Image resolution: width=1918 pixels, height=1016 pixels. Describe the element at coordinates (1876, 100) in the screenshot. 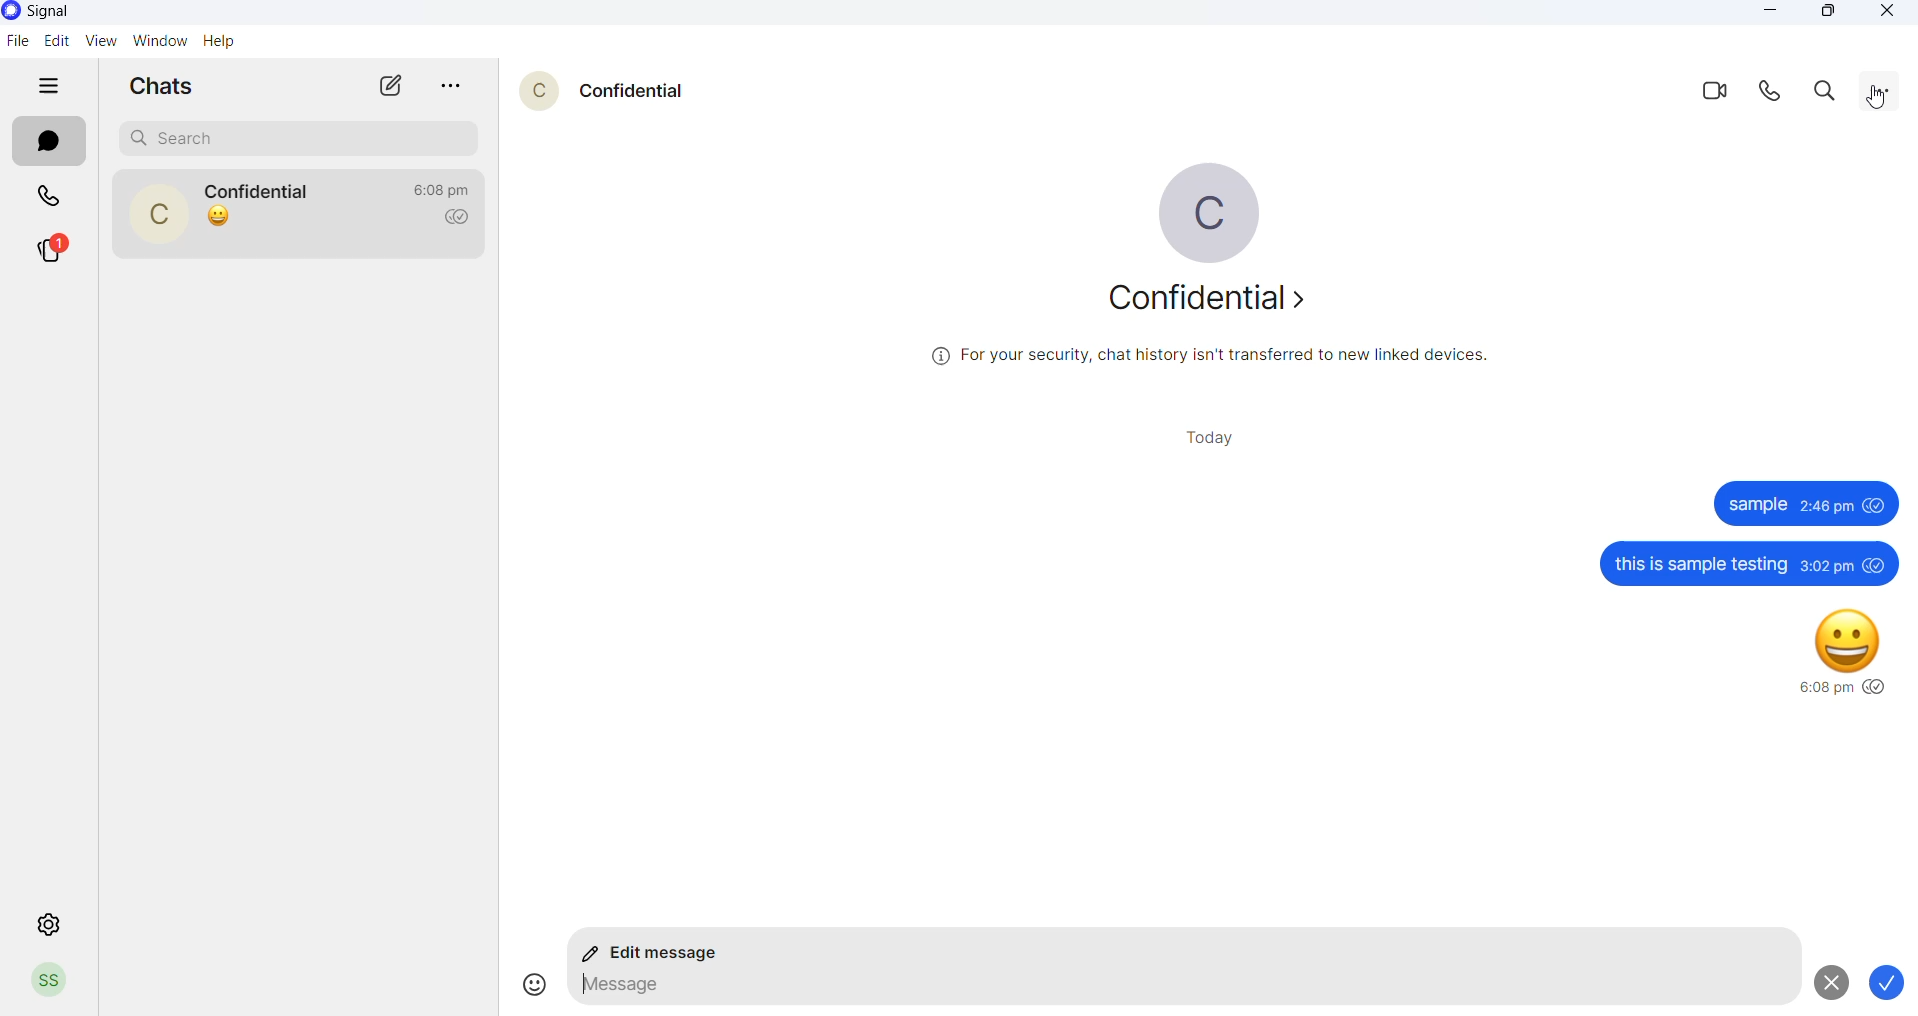

I see `cursor` at that location.